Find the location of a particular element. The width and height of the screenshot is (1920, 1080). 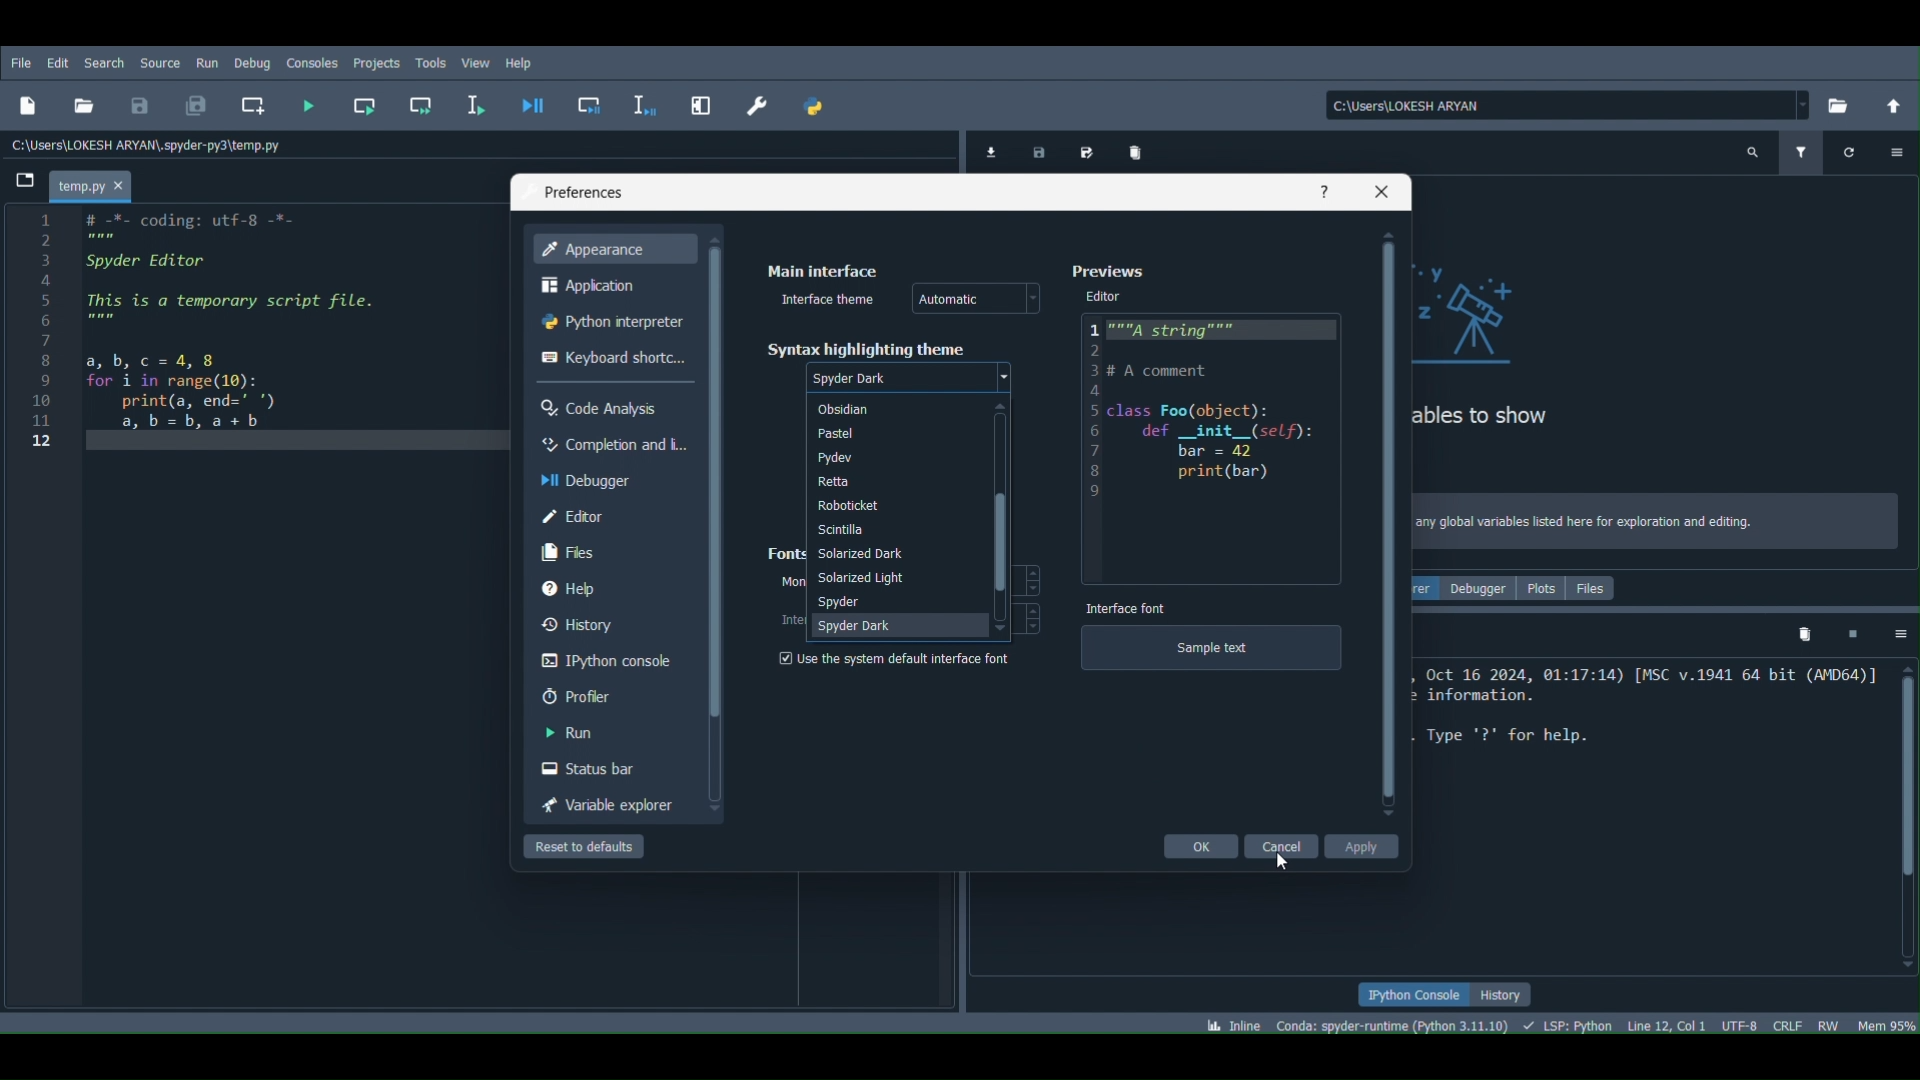

Scrollbar is located at coordinates (1902, 822).